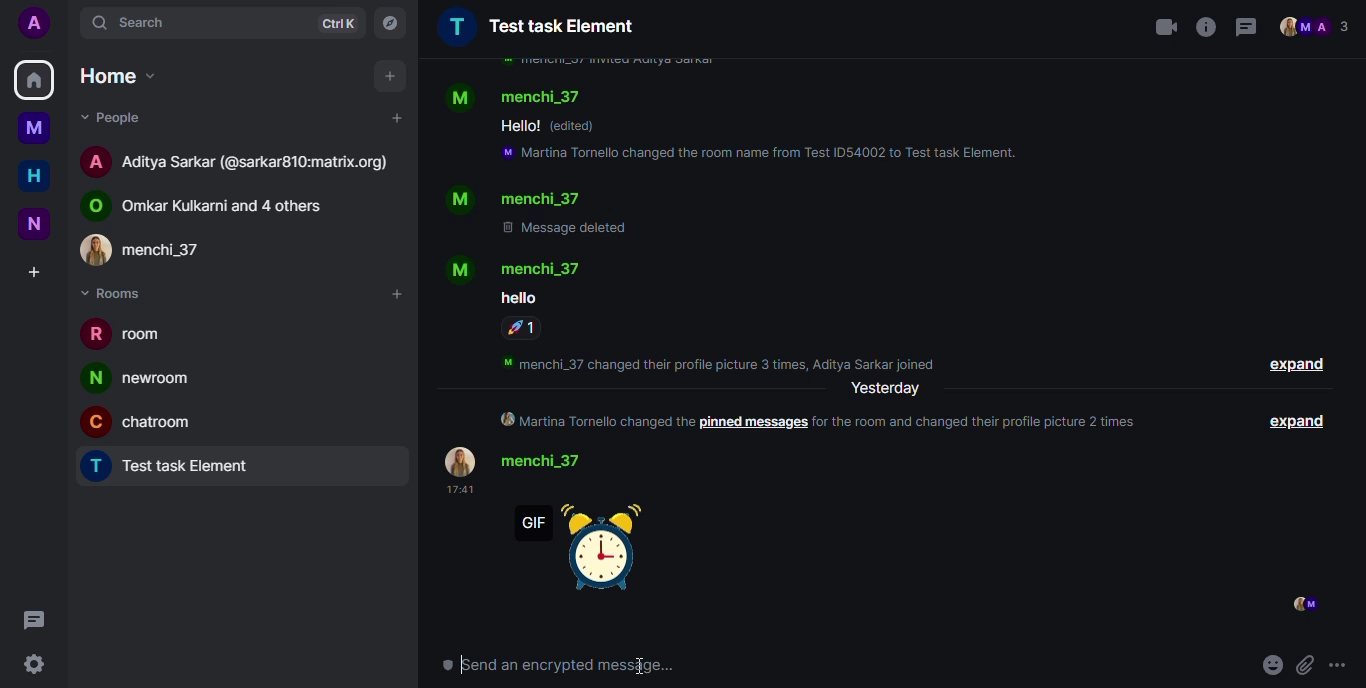 The width and height of the screenshot is (1366, 688). I want to click on ctrlK, so click(333, 22).